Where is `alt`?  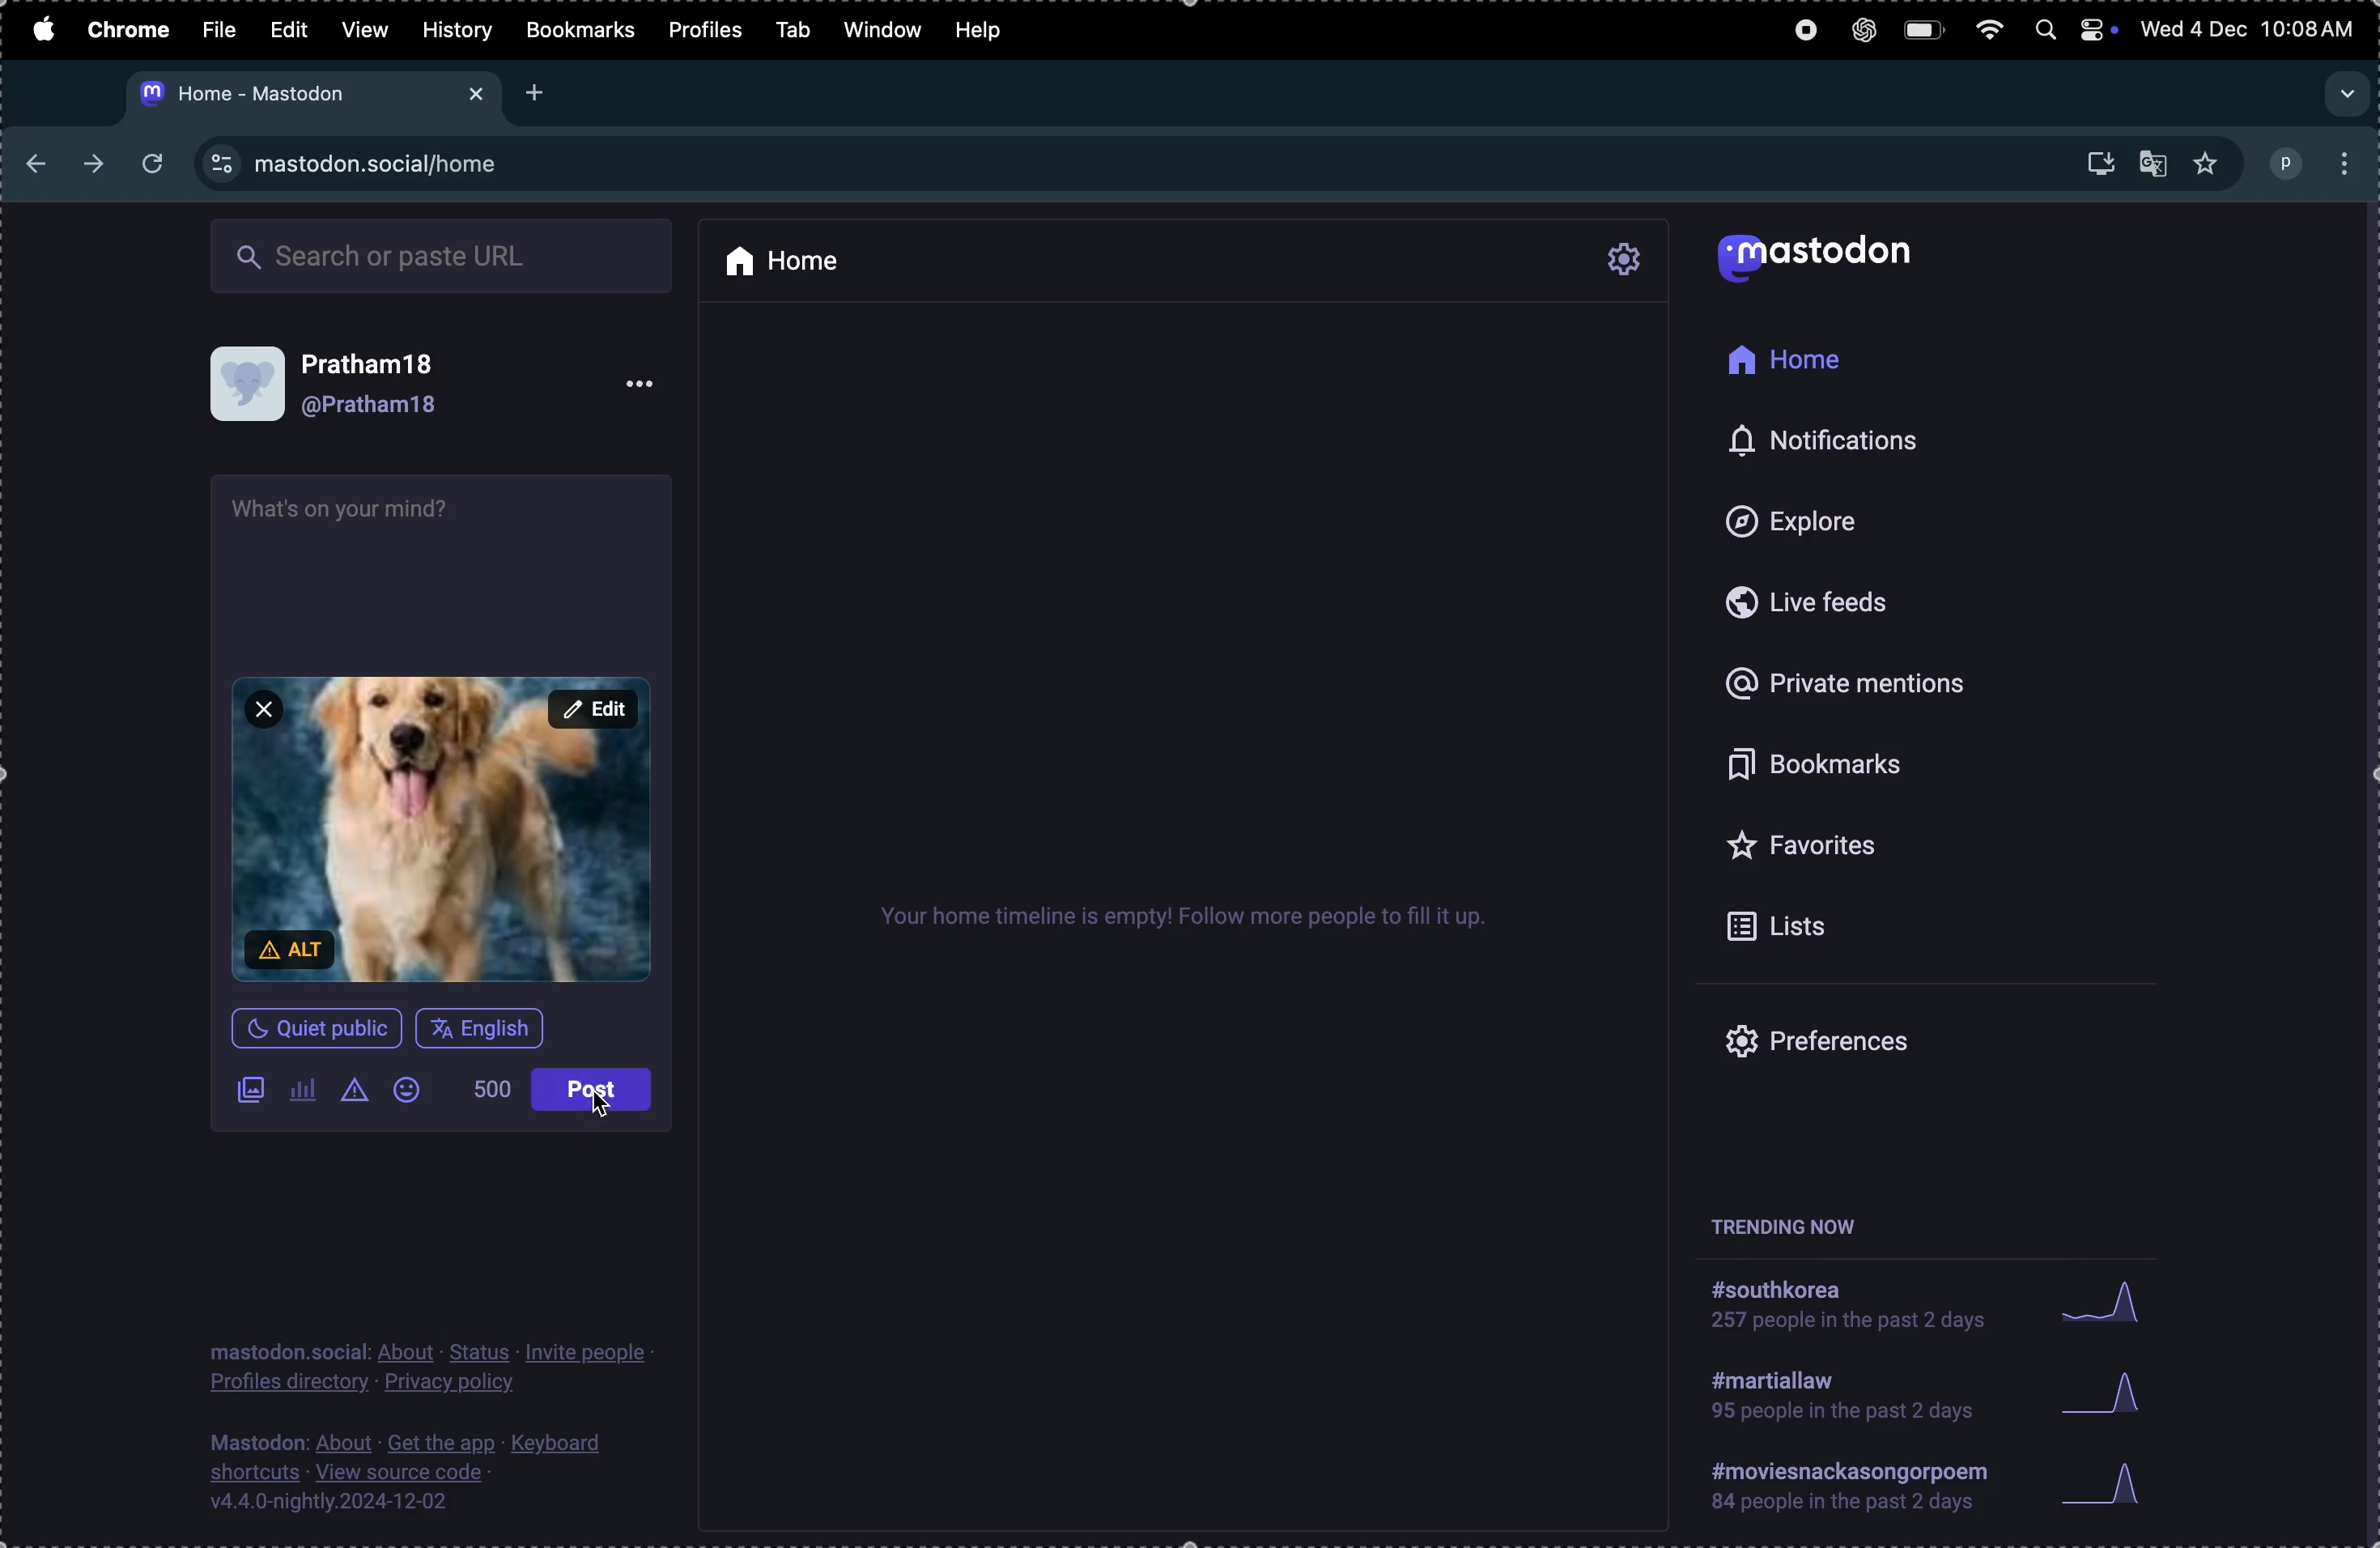
alt is located at coordinates (294, 949).